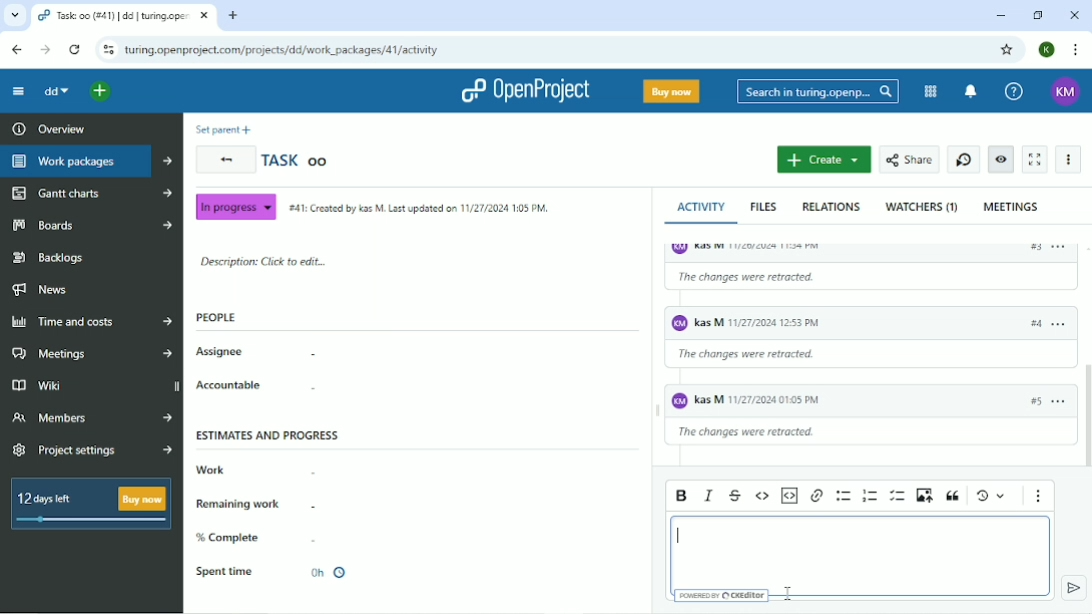  I want to click on Meetings, so click(94, 353).